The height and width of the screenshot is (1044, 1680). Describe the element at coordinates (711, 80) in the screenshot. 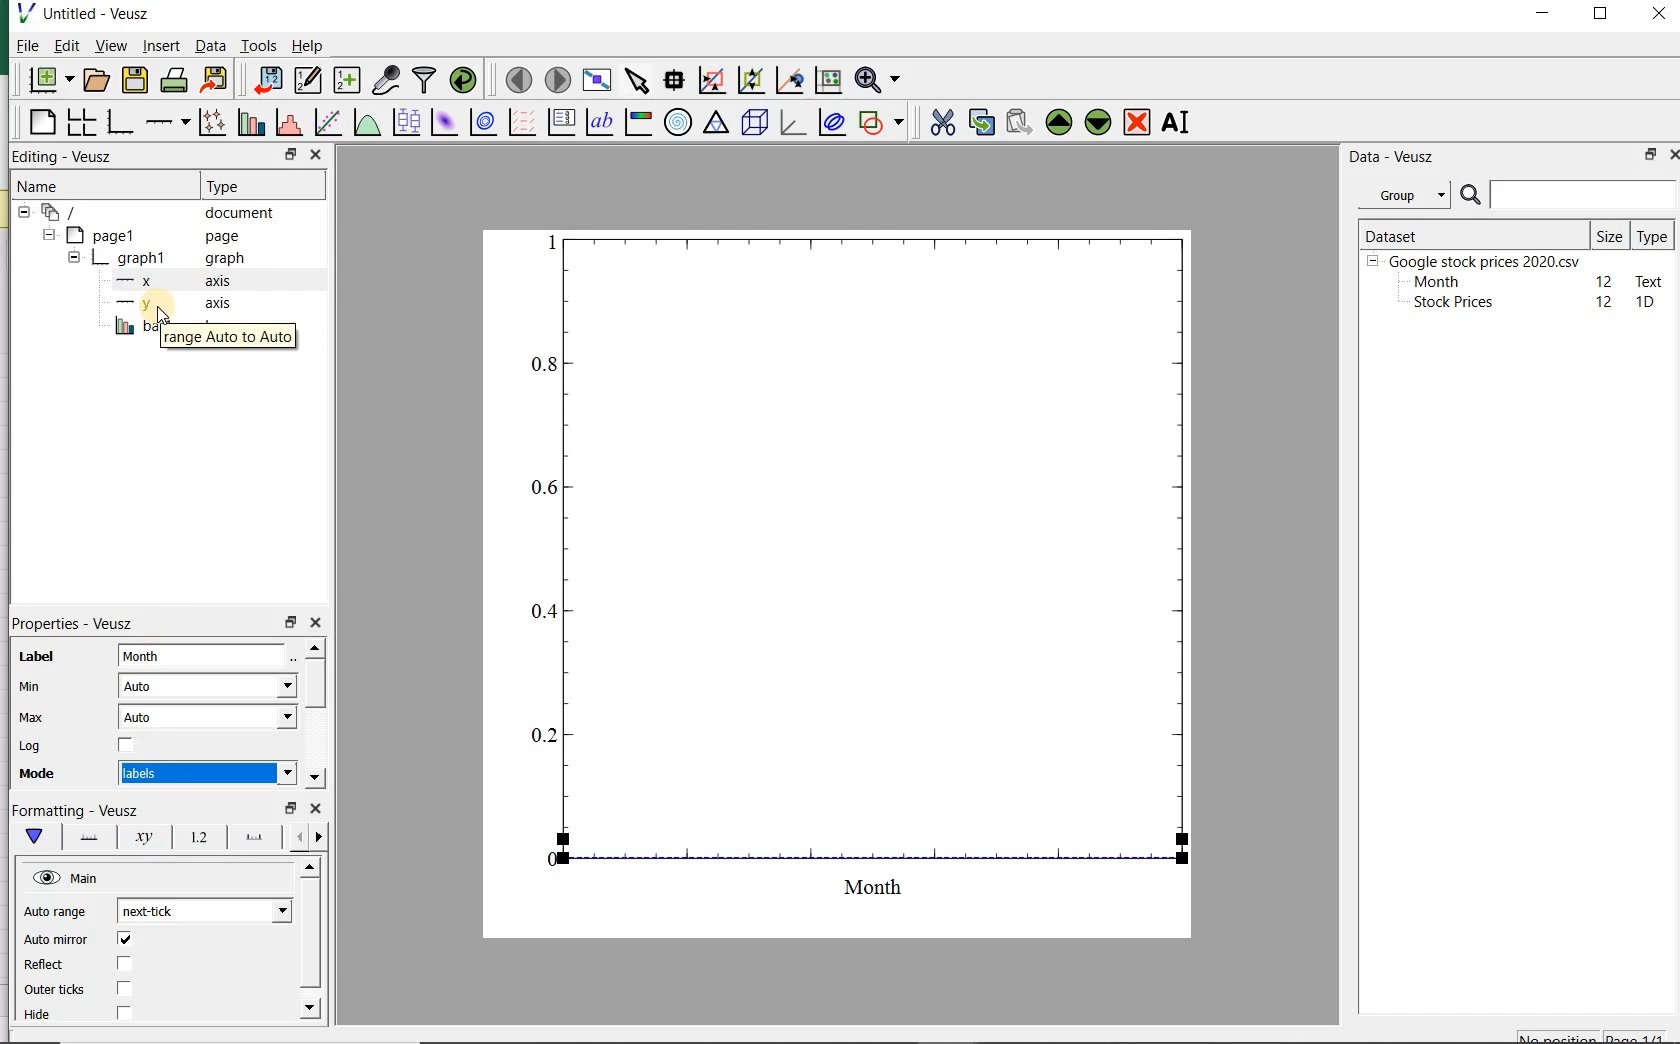

I see `click or draw a rectangle to zoom graph axes` at that location.